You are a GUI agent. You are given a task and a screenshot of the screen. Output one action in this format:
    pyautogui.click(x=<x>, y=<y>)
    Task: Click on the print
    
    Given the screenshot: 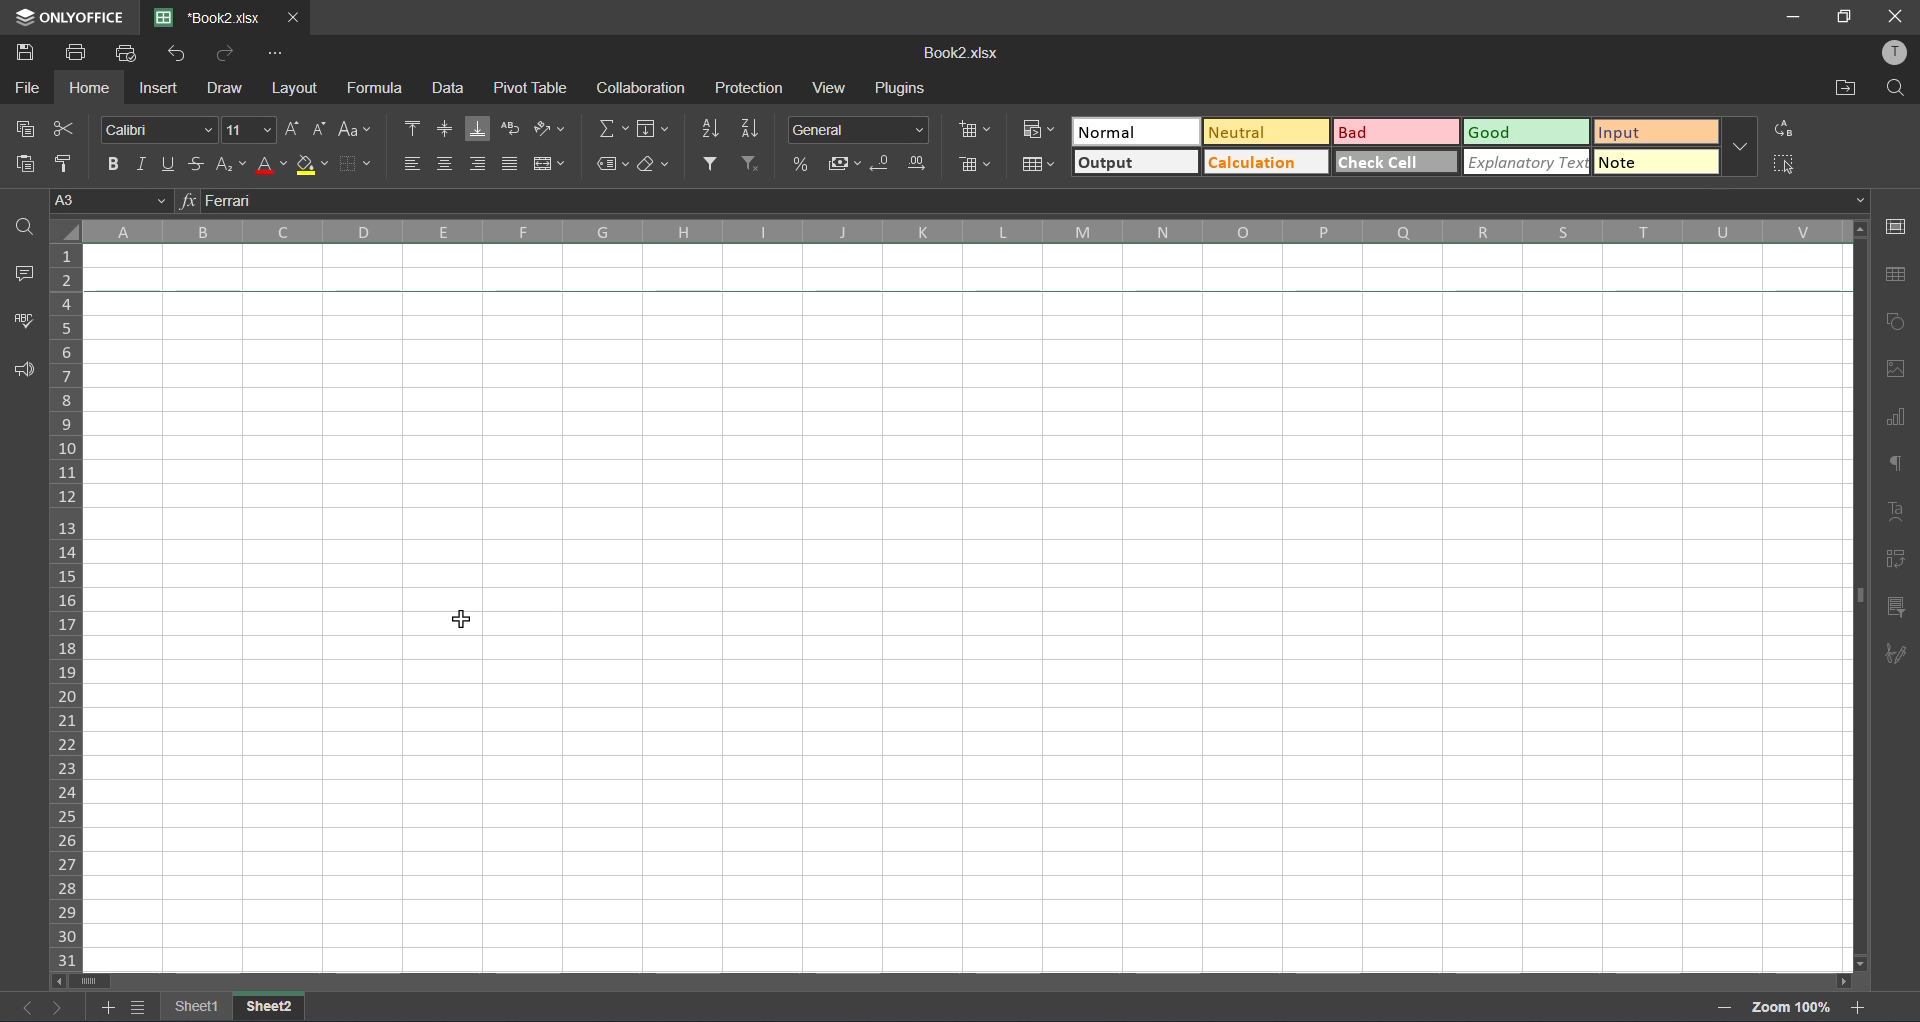 What is the action you would take?
    pyautogui.click(x=78, y=55)
    